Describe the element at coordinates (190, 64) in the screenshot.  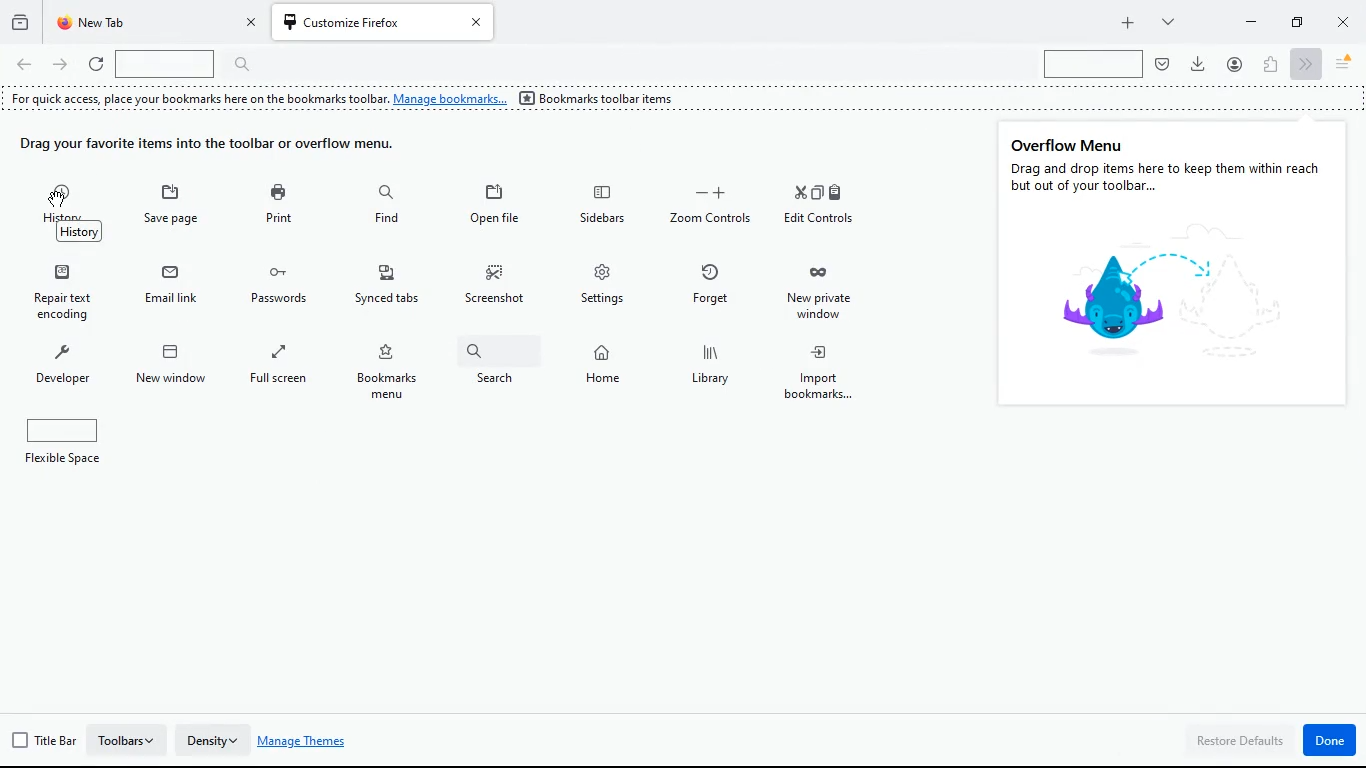
I see `search` at that location.